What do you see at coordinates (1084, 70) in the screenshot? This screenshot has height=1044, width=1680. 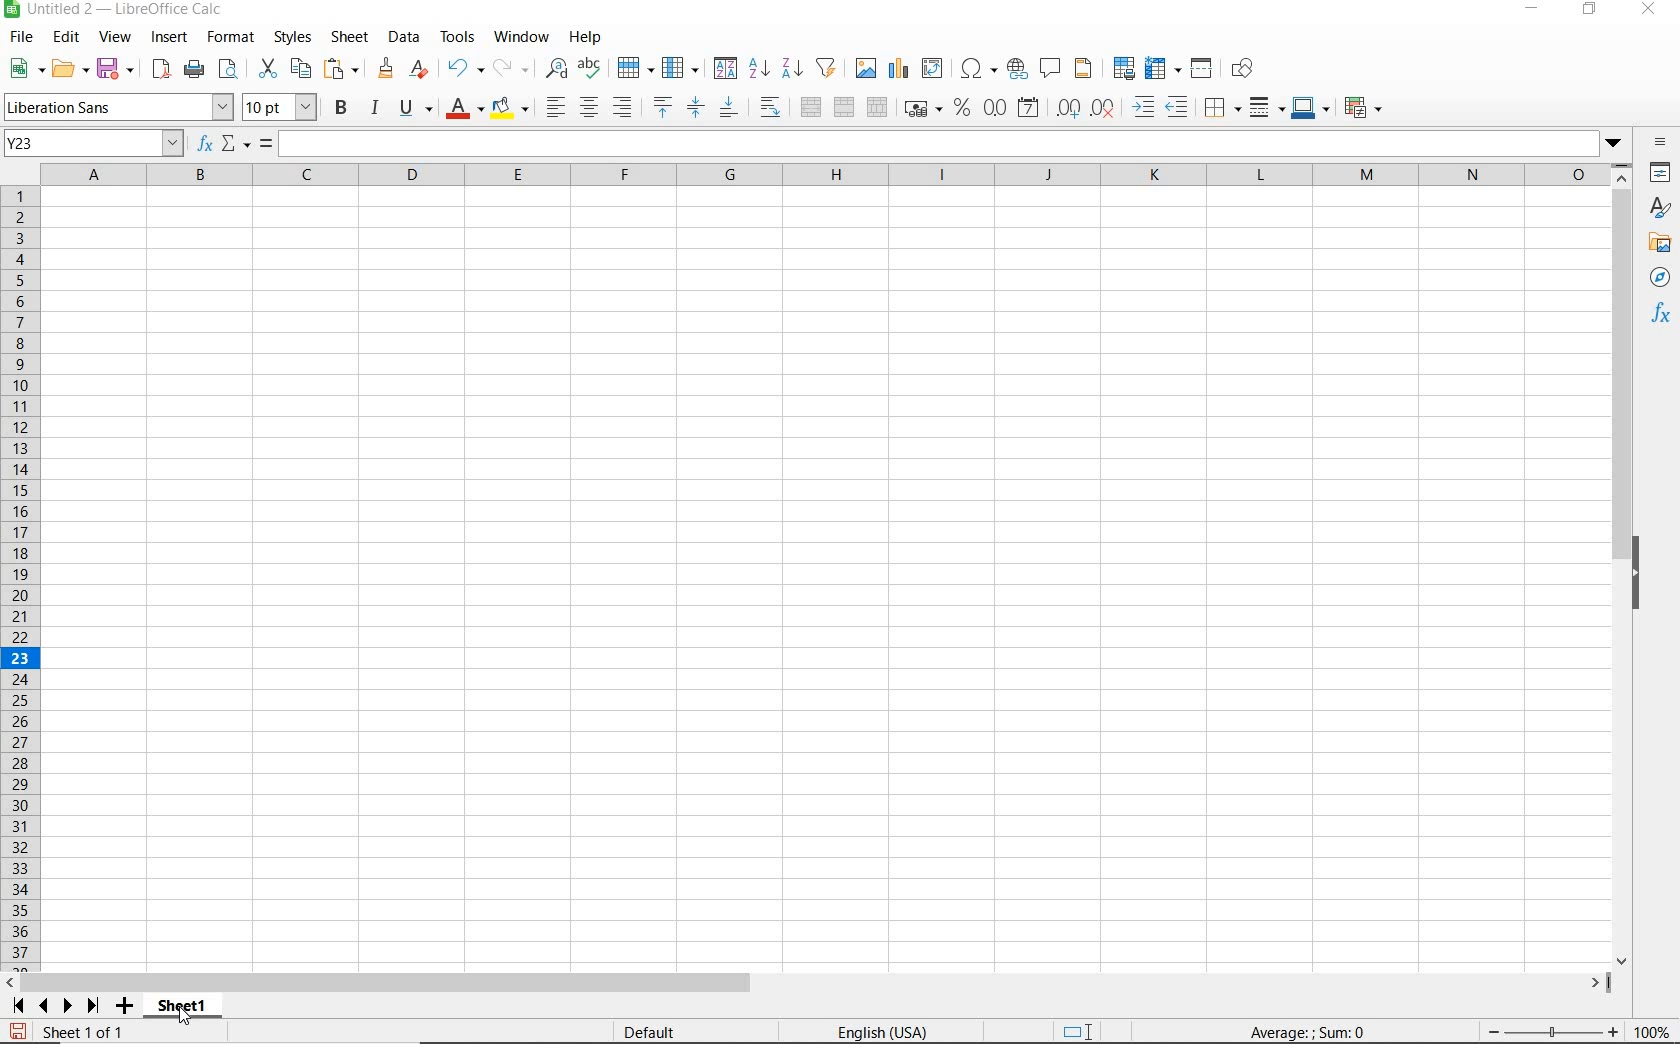 I see `HEADERS AND FOOTERS` at bounding box center [1084, 70].